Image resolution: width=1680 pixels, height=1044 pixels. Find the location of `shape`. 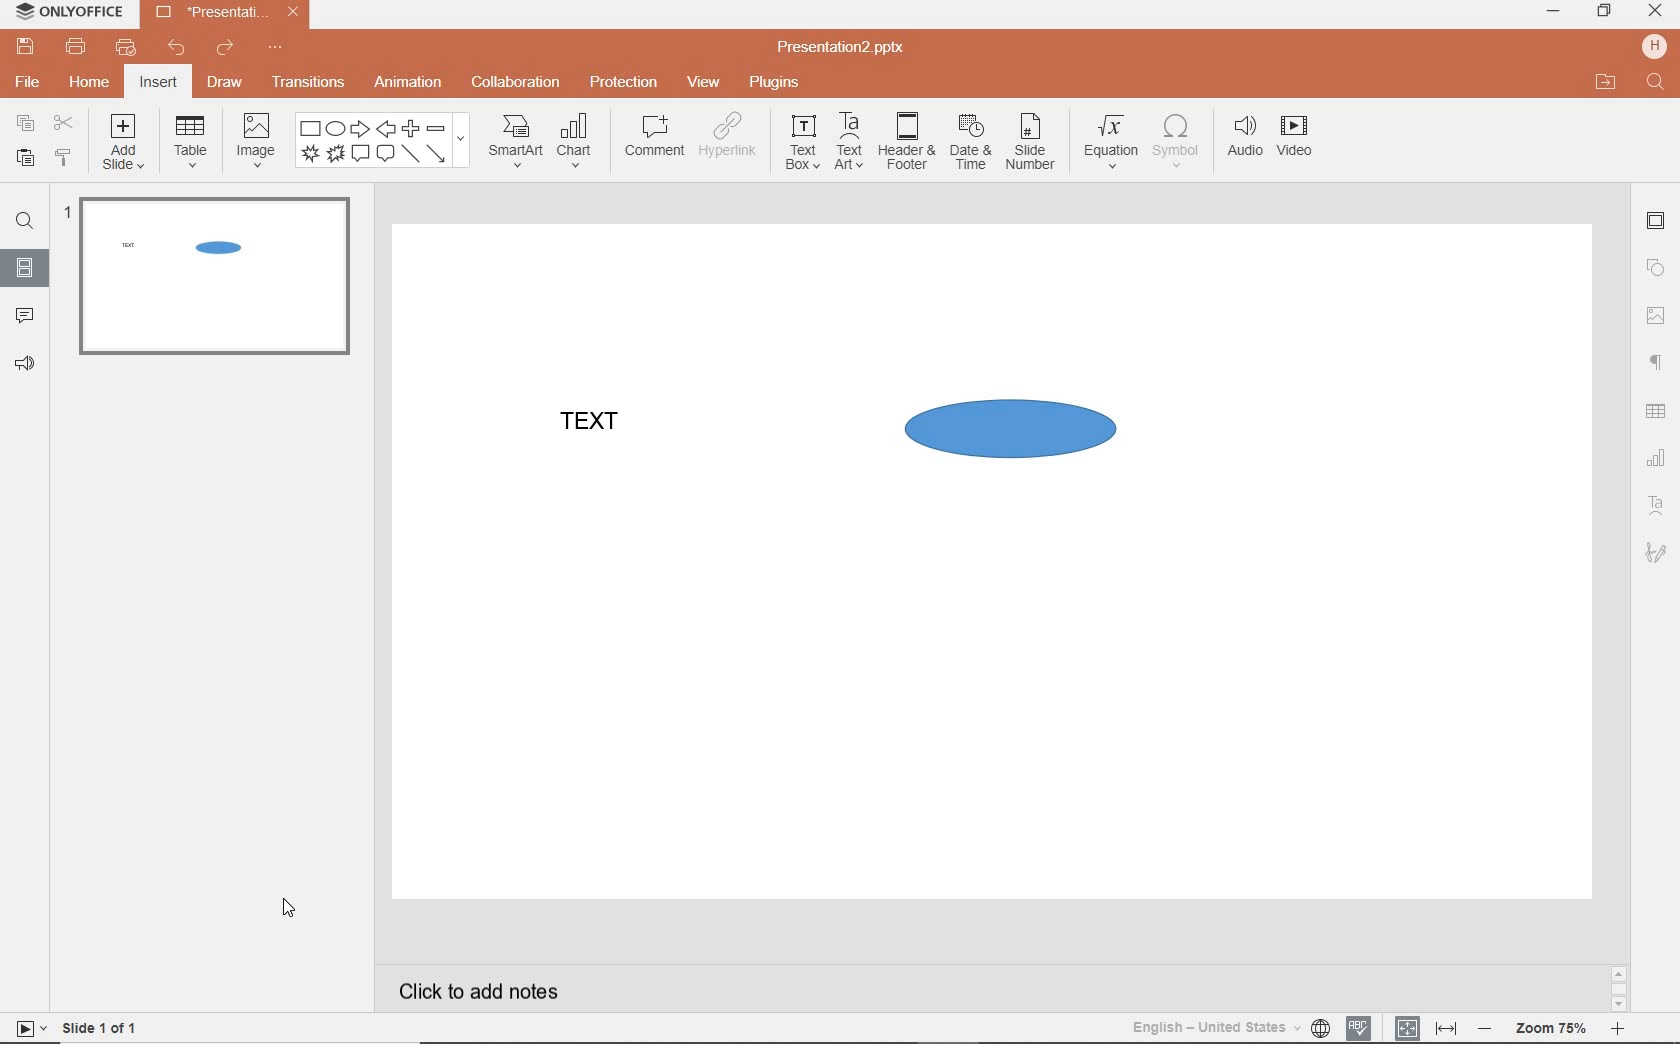

shape is located at coordinates (383, 142).